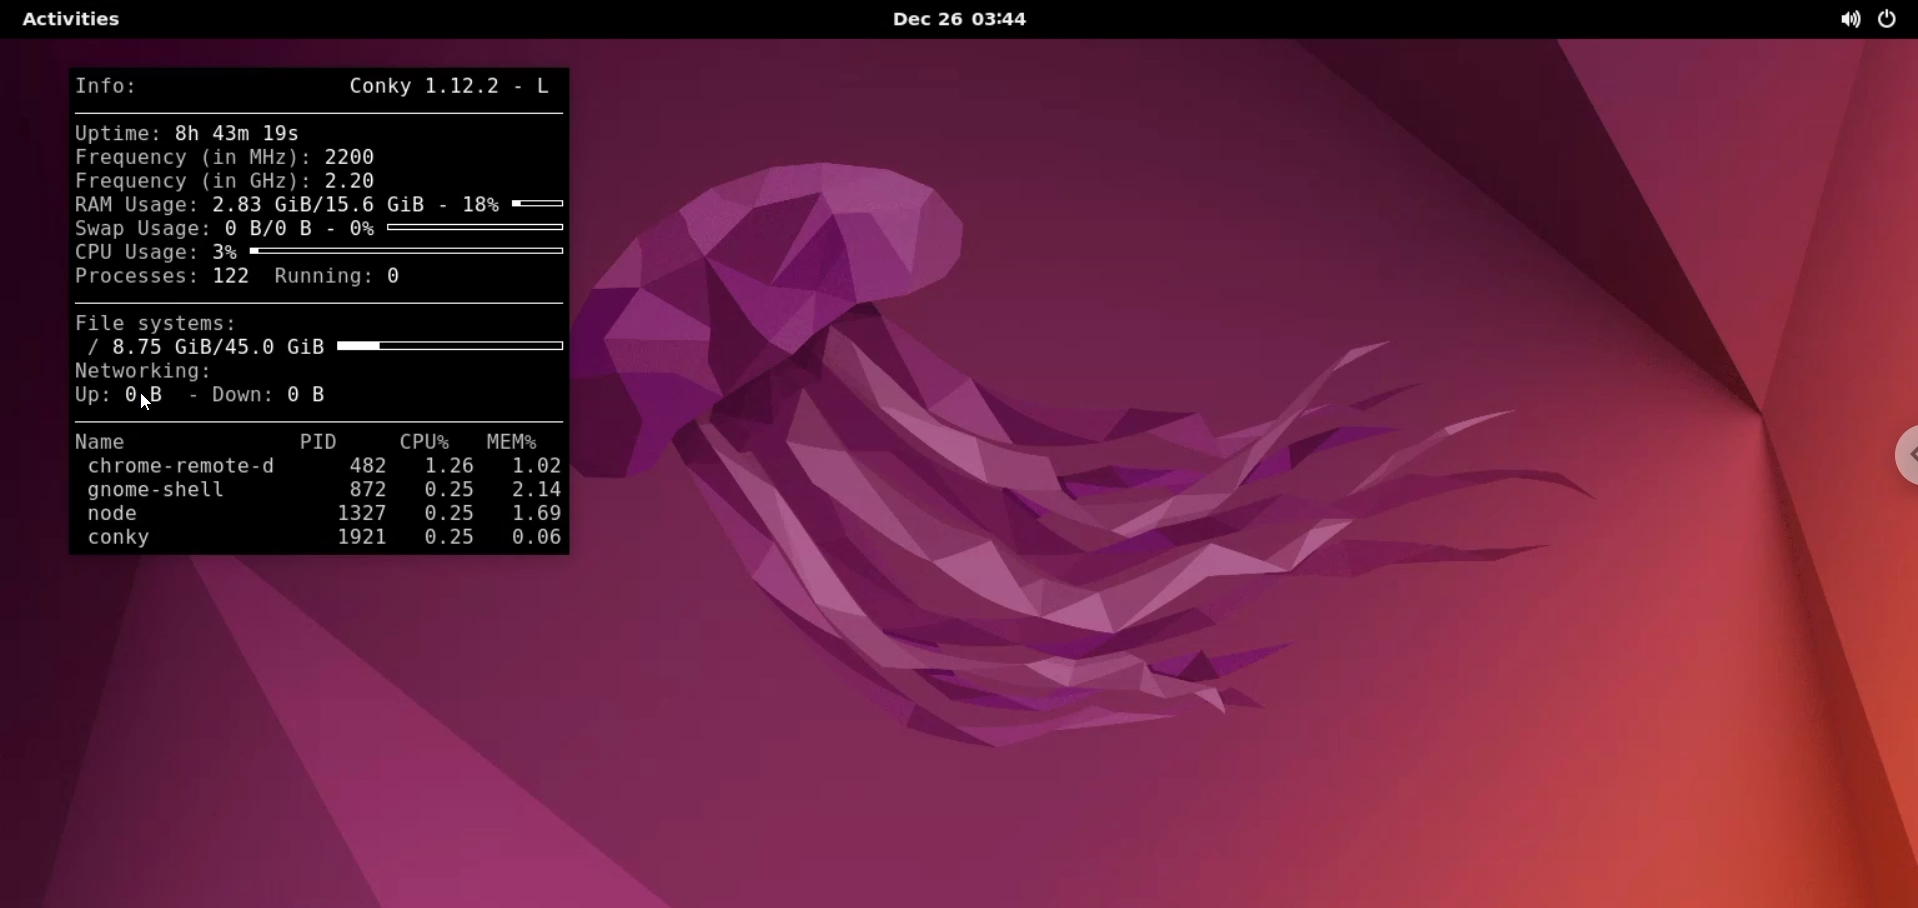 The image size is (1918, 908). I want to click on CPU%, so click(415, 443).